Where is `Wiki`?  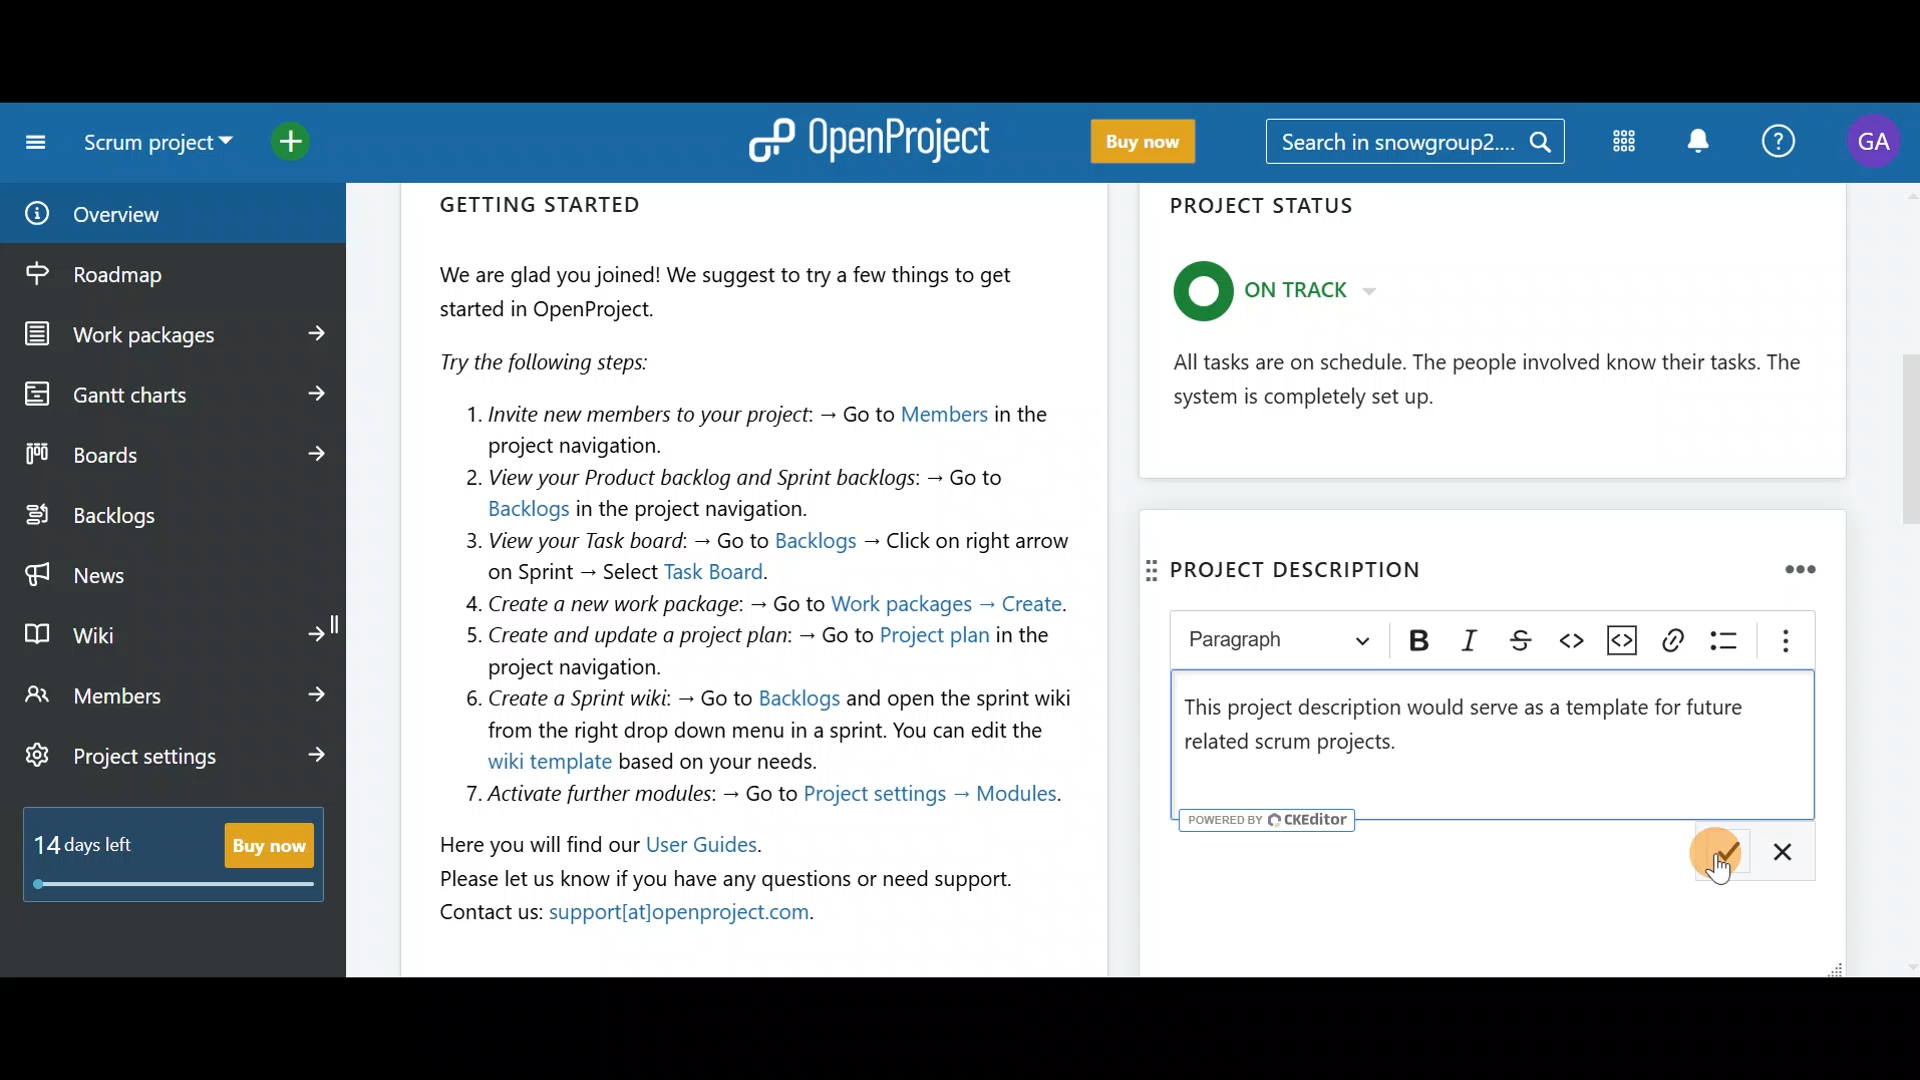 Wiki is located at coordinates (173, 630).